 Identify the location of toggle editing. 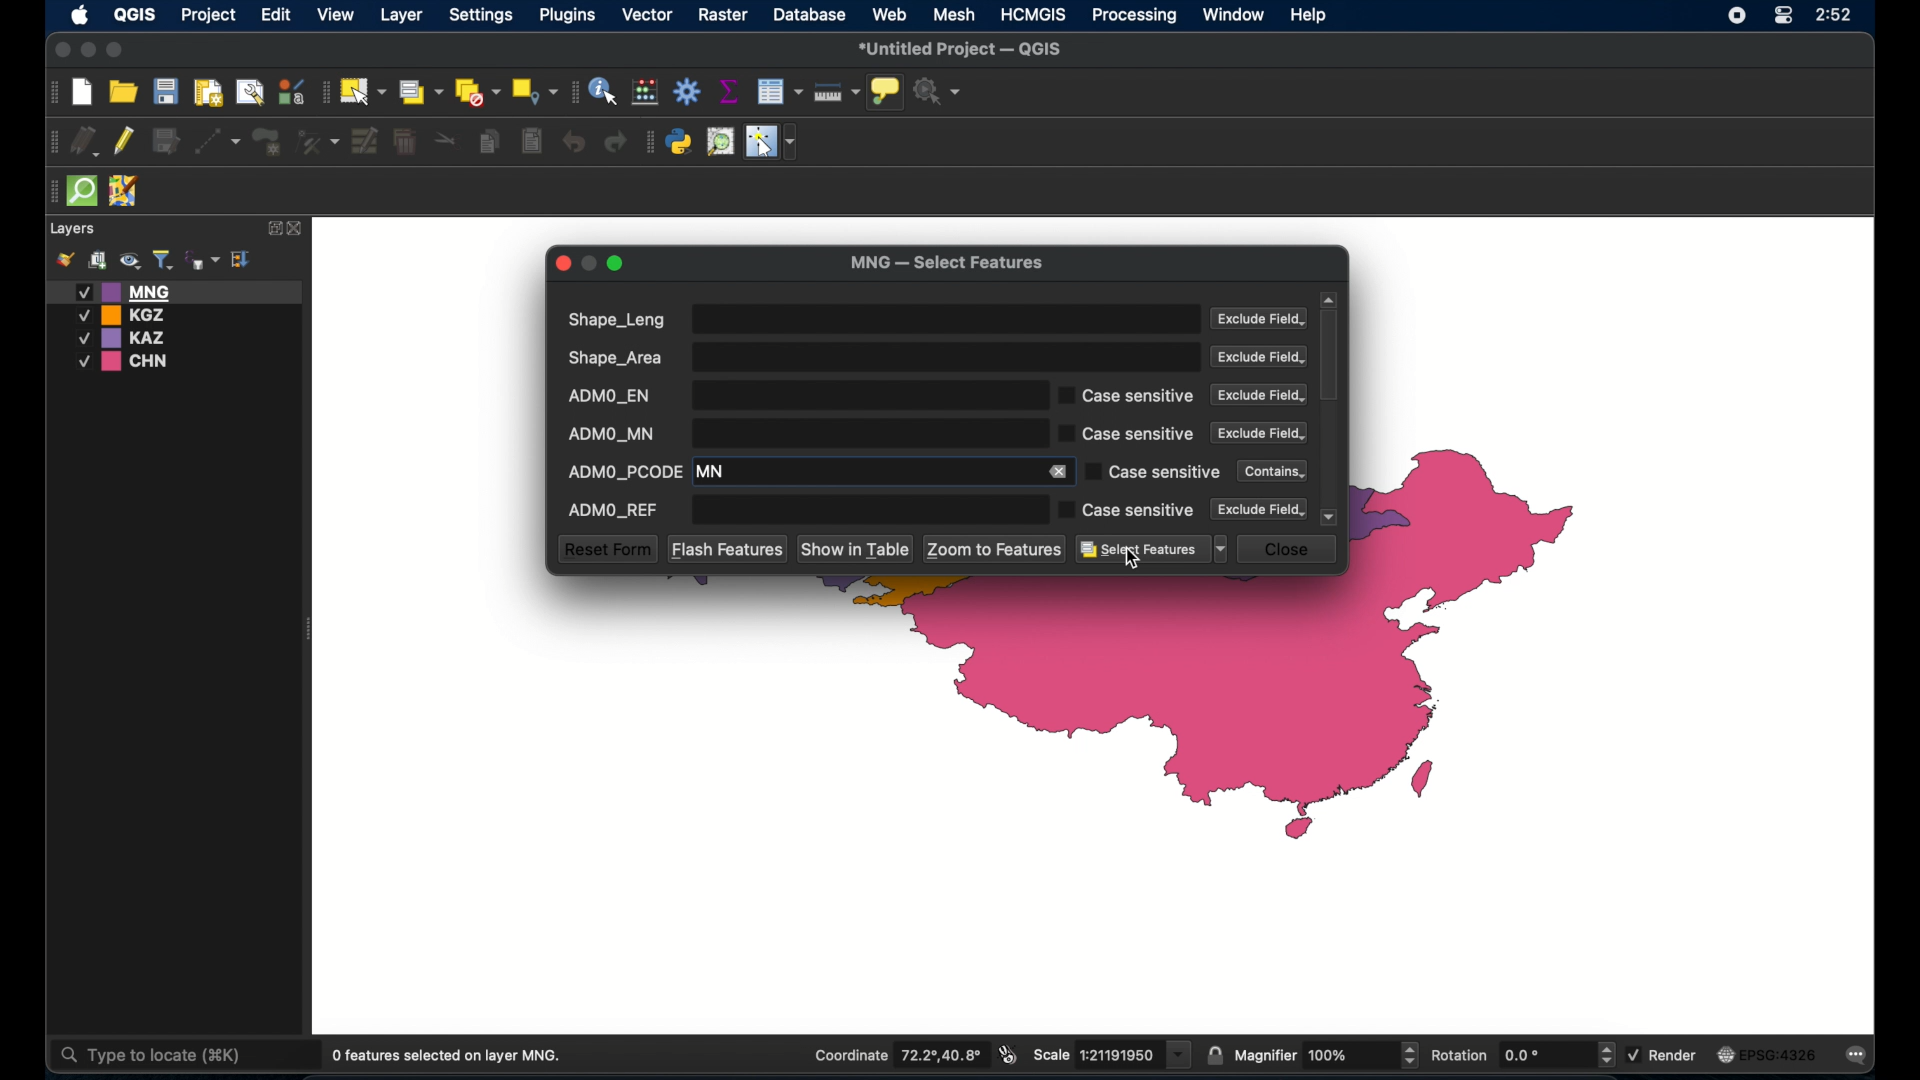
(126, 142).